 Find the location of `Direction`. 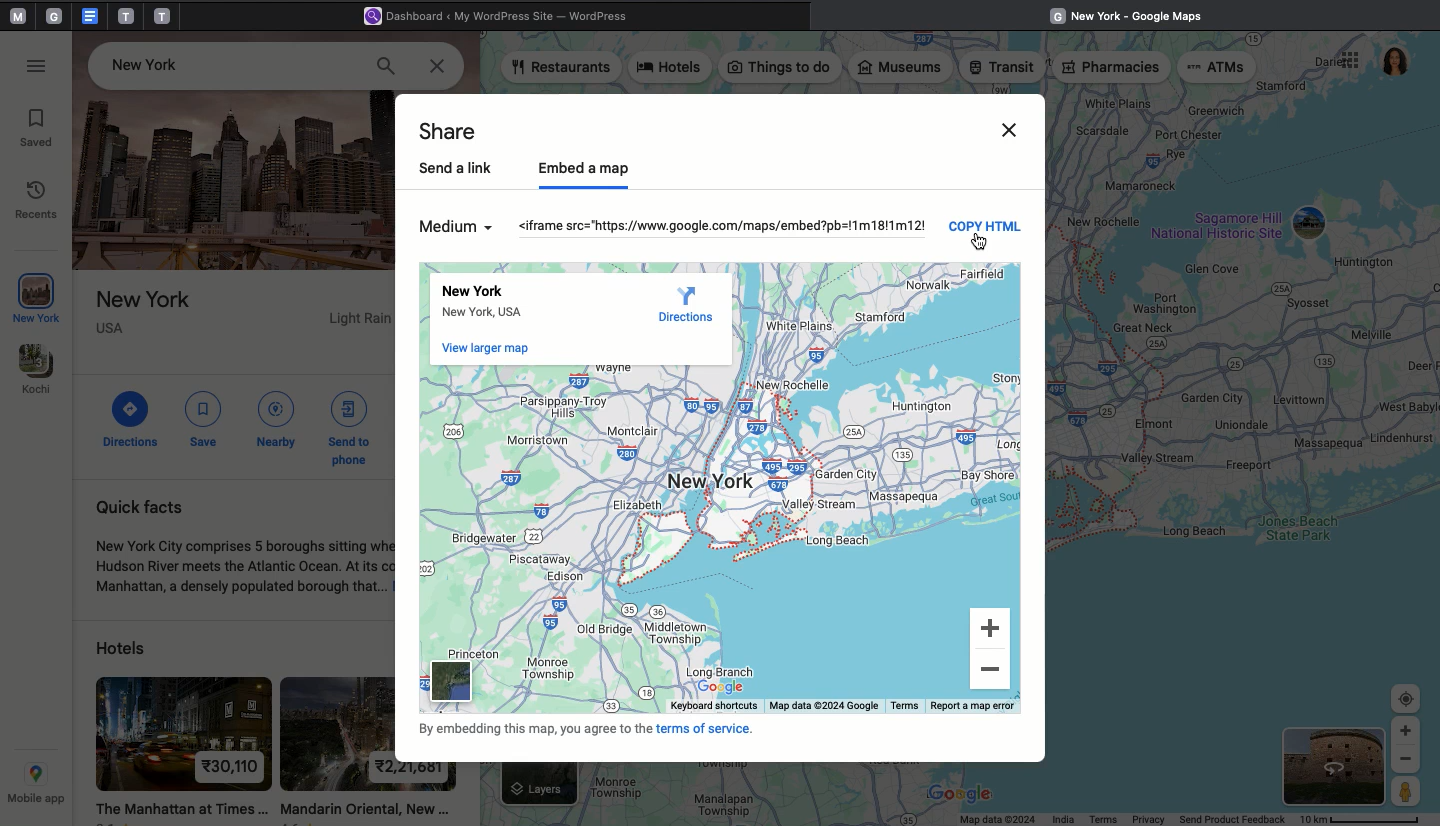

Direction is located at coordinates (679, 304).